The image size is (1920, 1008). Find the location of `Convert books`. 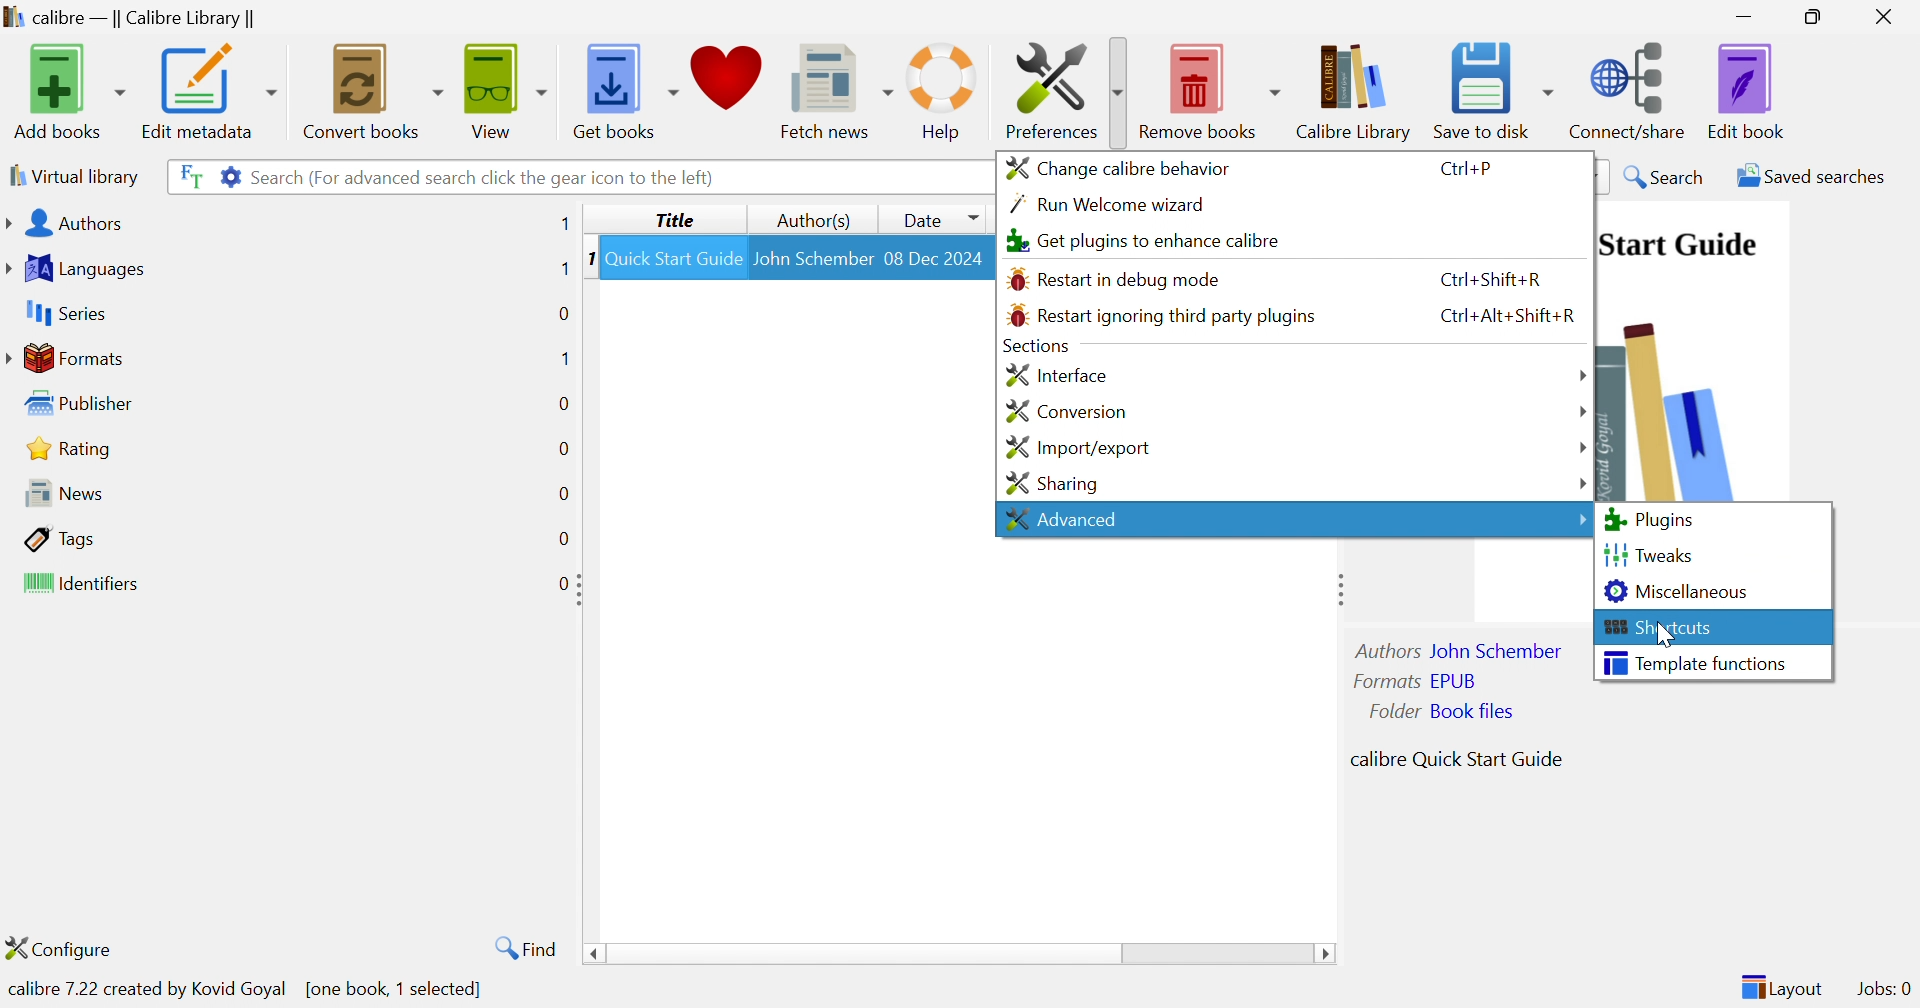

Convert books is located at coordinates (370, 89).